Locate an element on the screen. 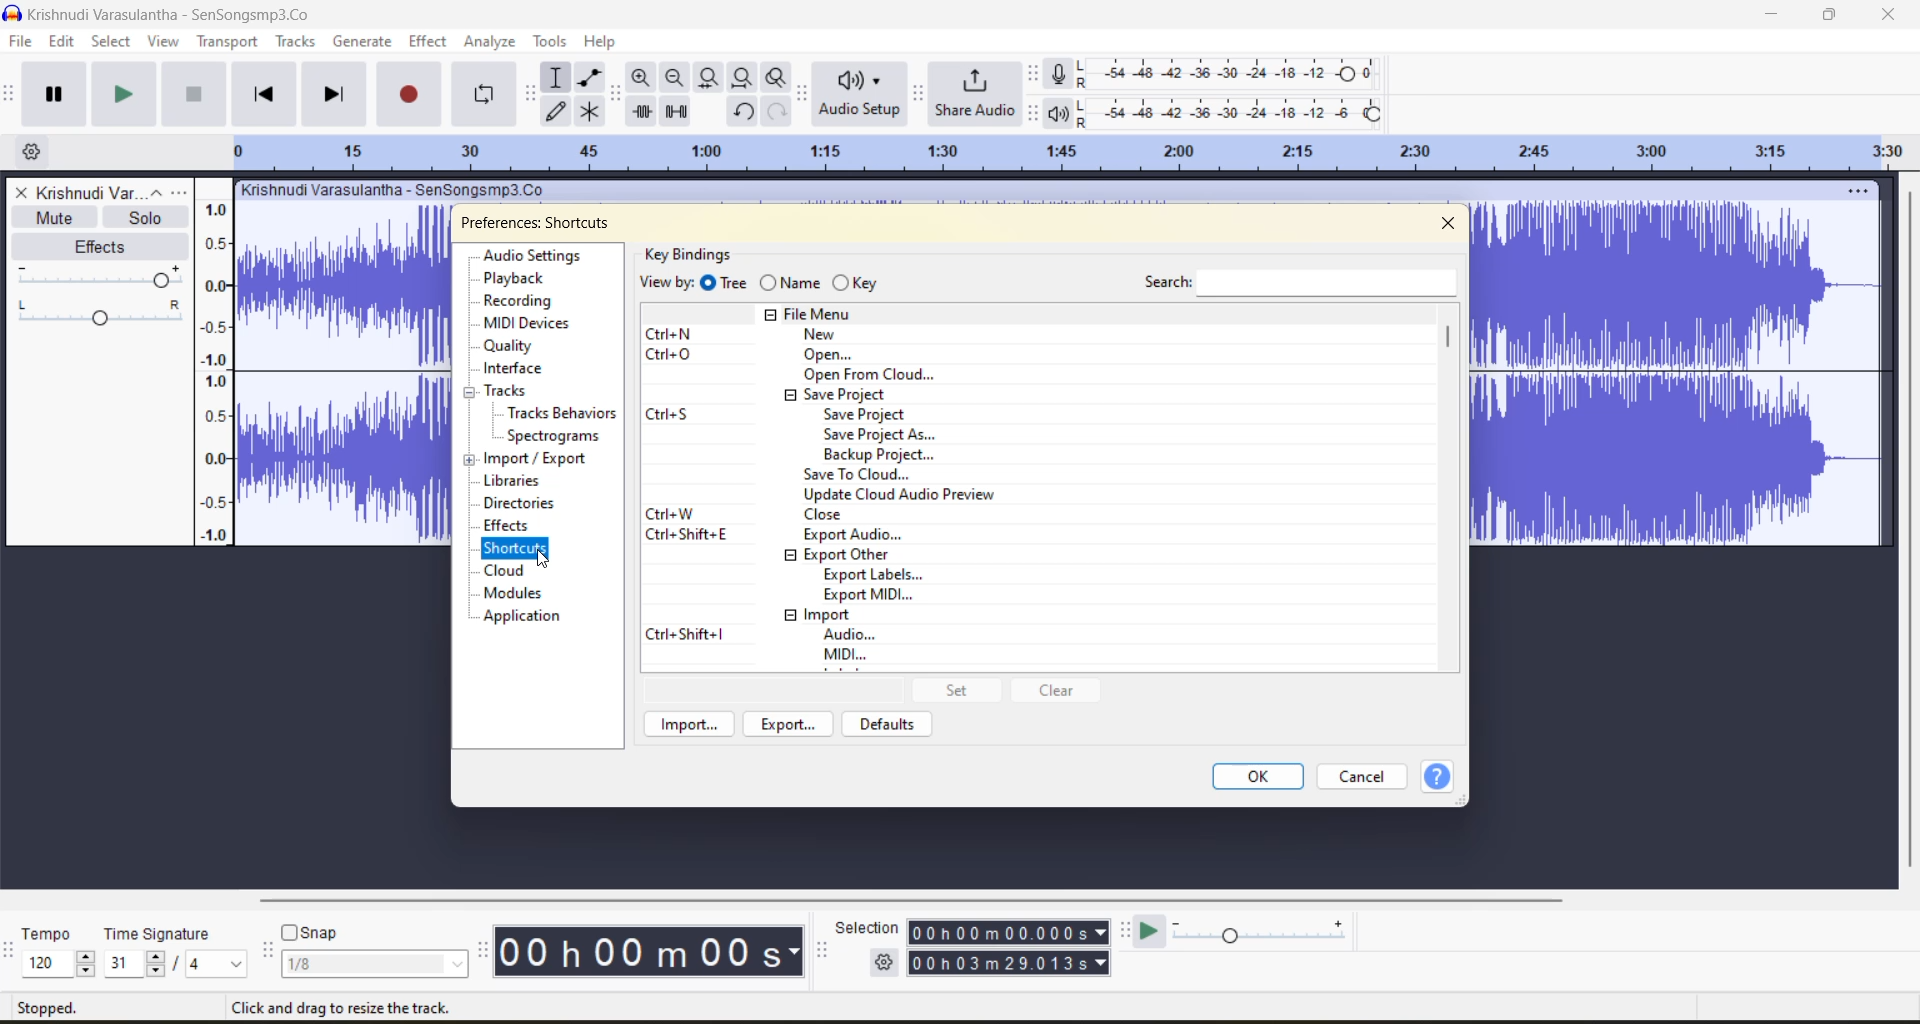 This screenshot has width=1920, height=1024. zoom in is located at coordinates (641, 78).